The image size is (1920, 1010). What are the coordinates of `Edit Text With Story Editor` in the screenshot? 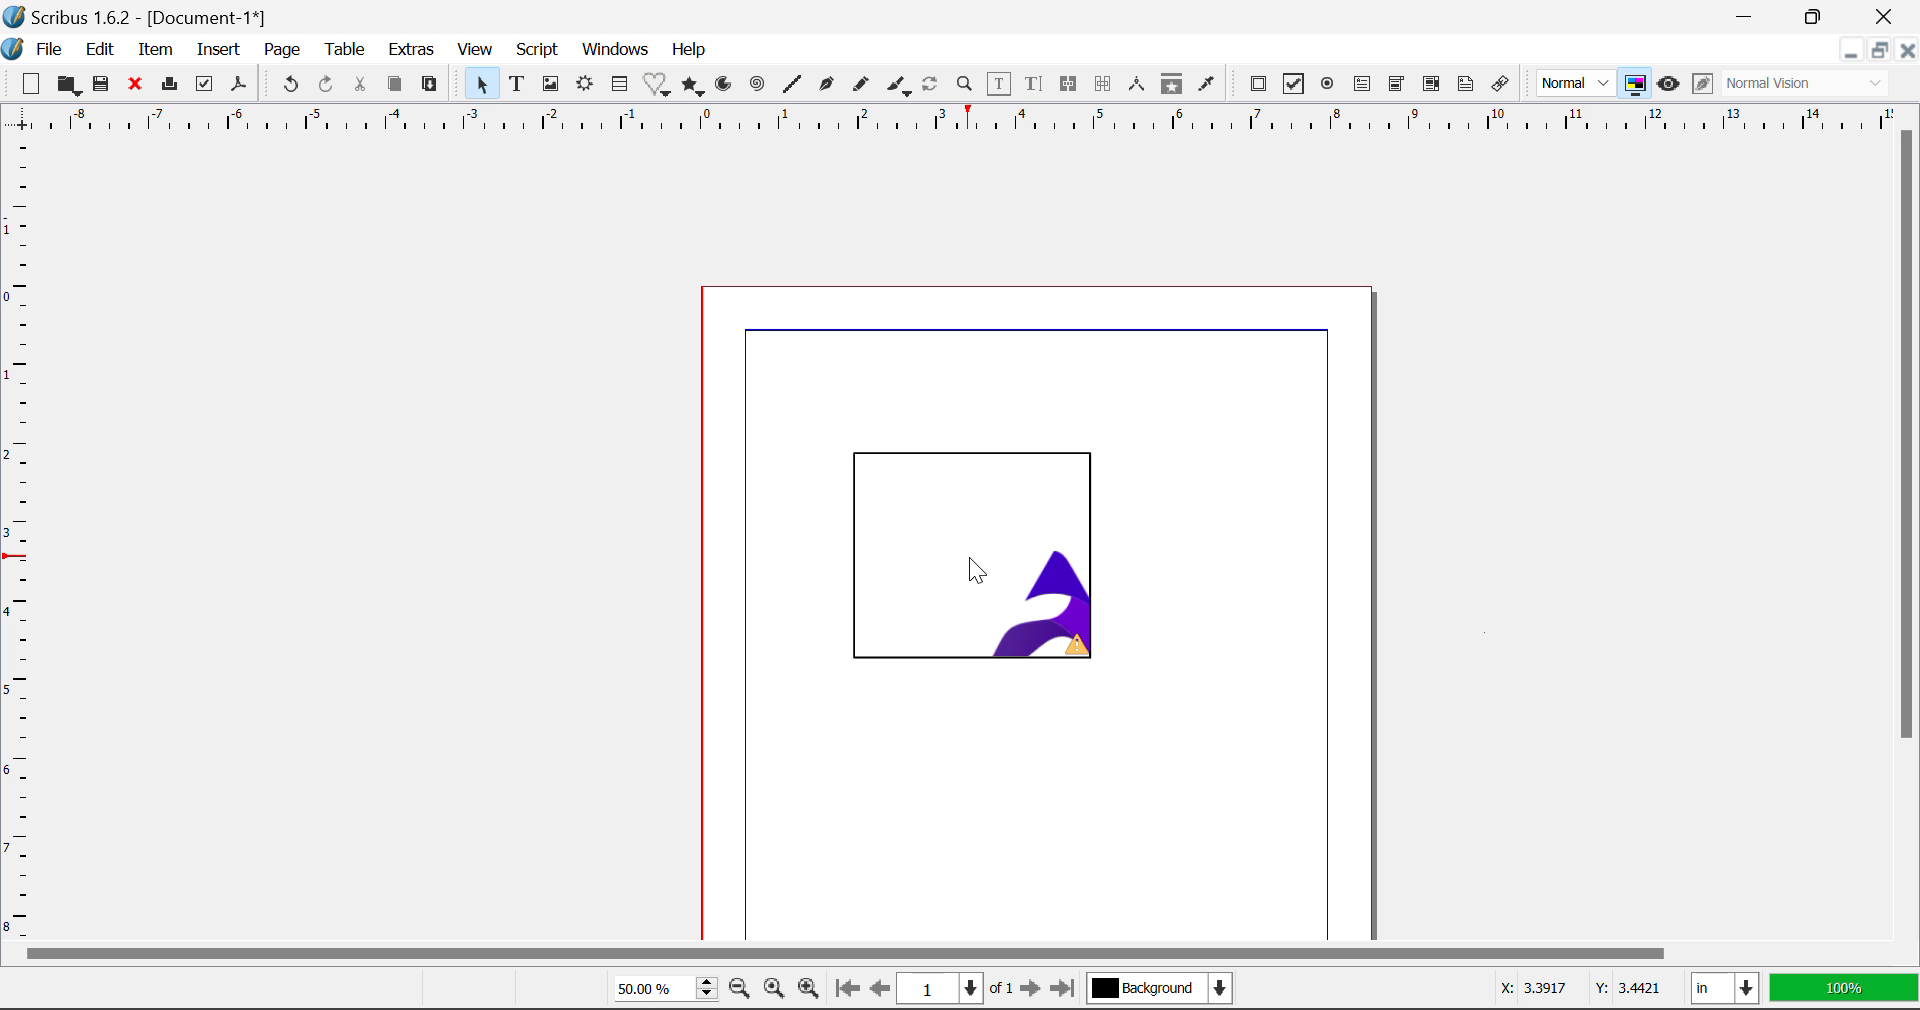 It's located at (1036, 85).